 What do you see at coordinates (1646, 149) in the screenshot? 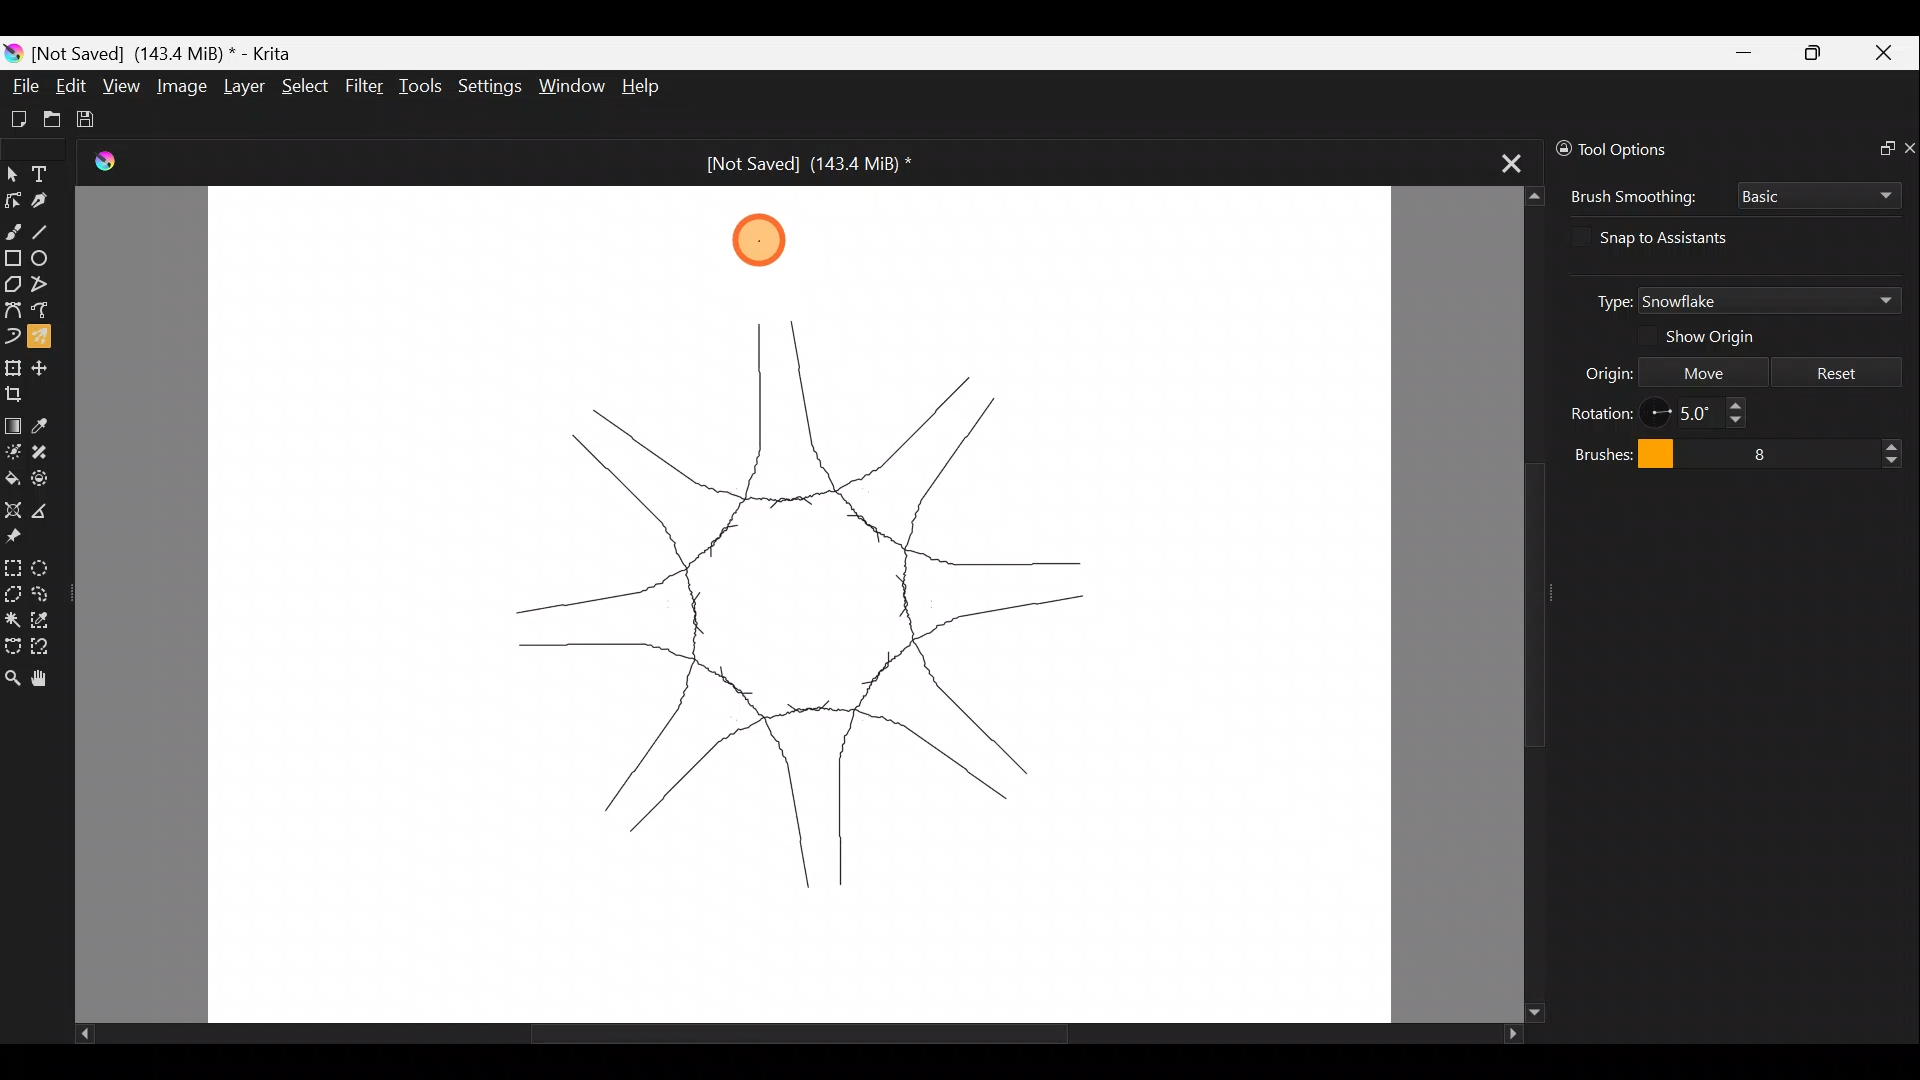
I see `Tool options` at bounding box center [1646, 149].